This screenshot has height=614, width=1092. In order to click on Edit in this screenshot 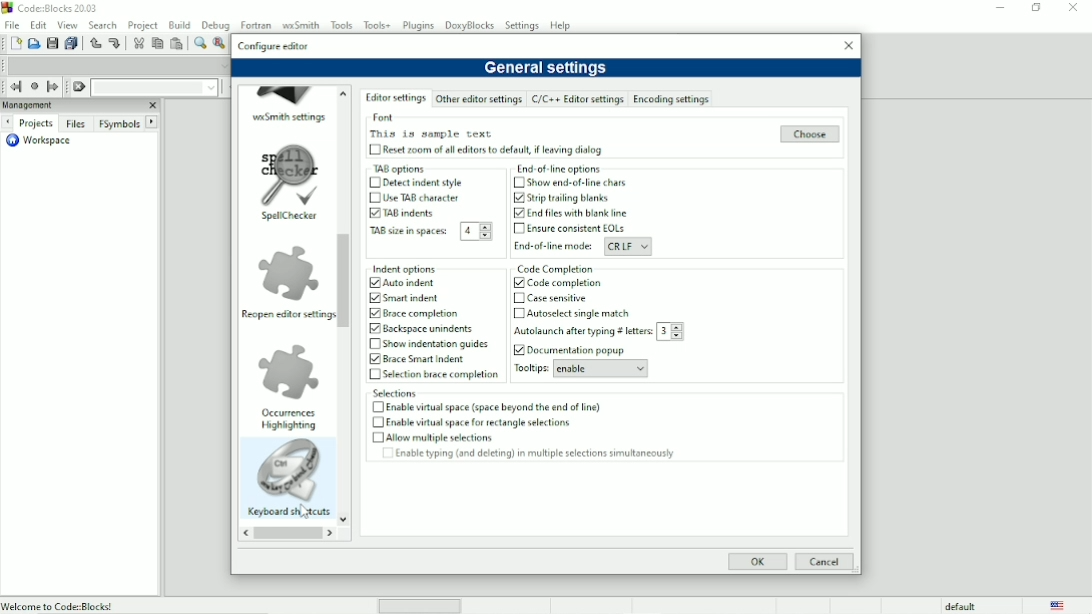, I will do `click(38, 25)`.